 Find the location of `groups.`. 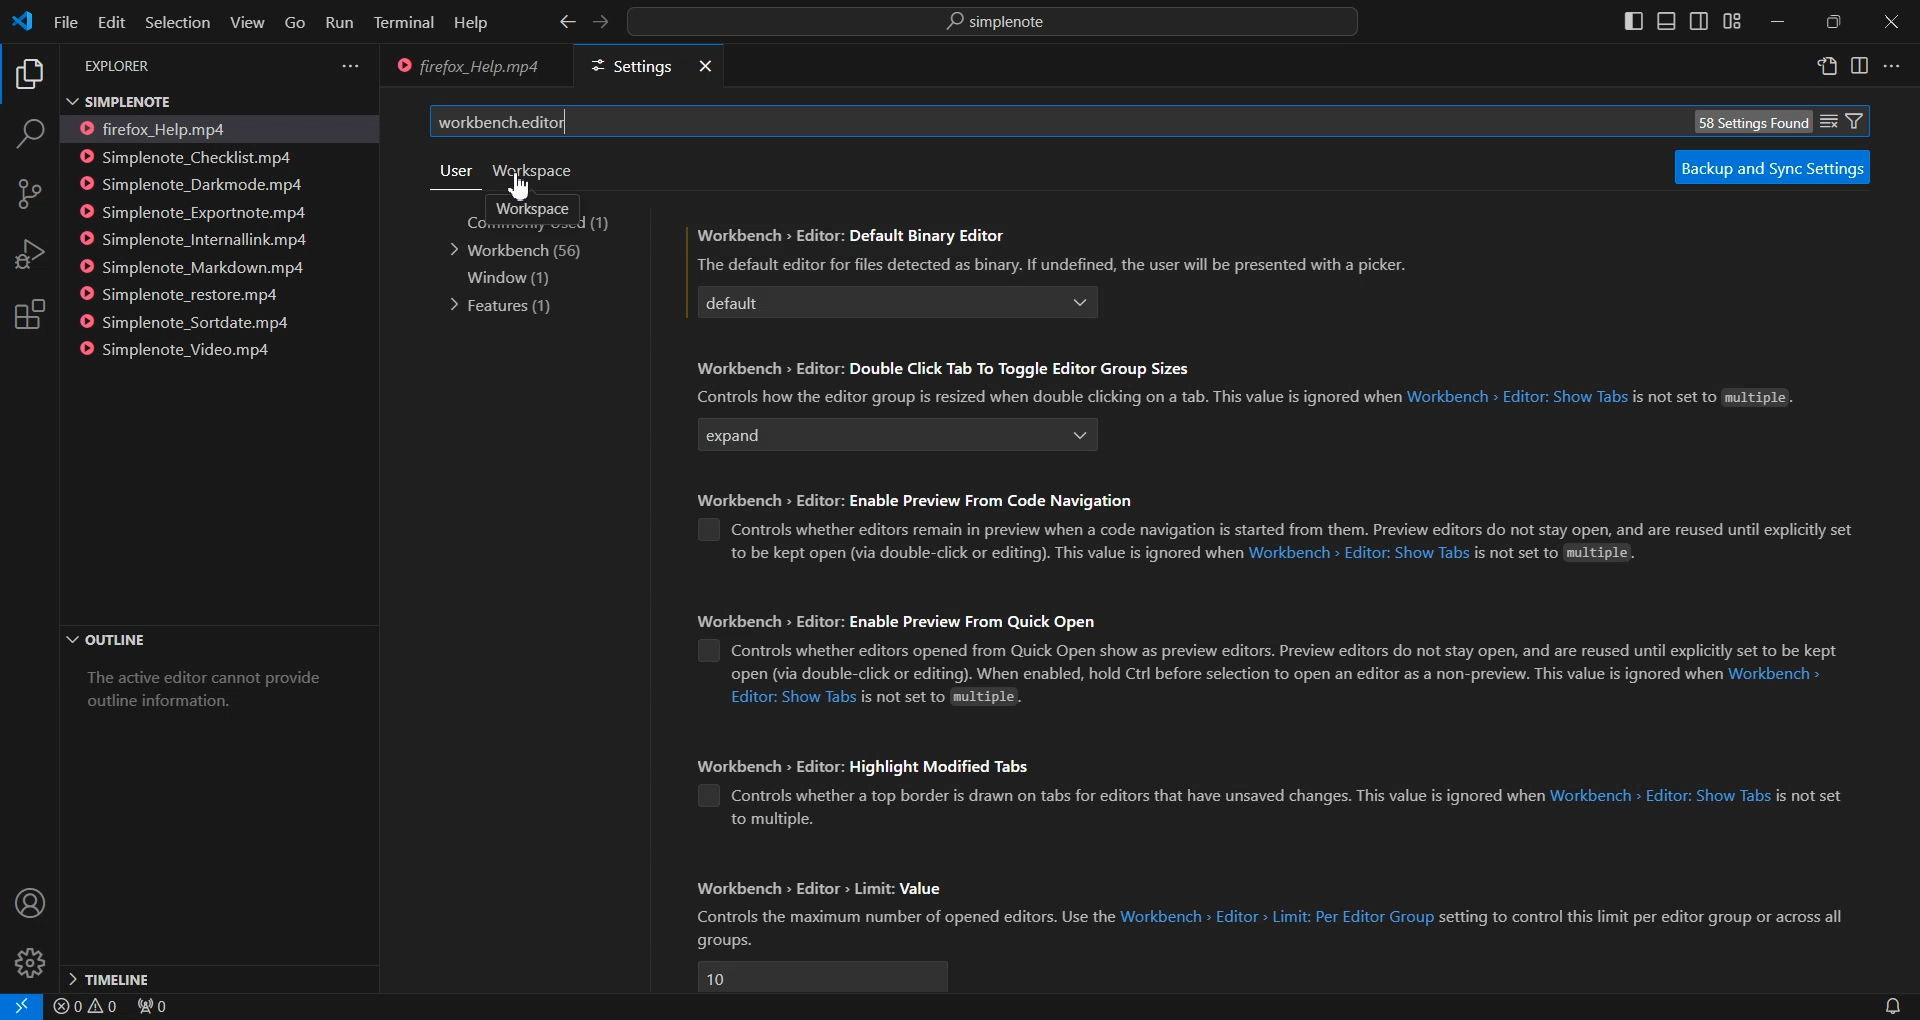

groups. is located at coordinates (723, 941).